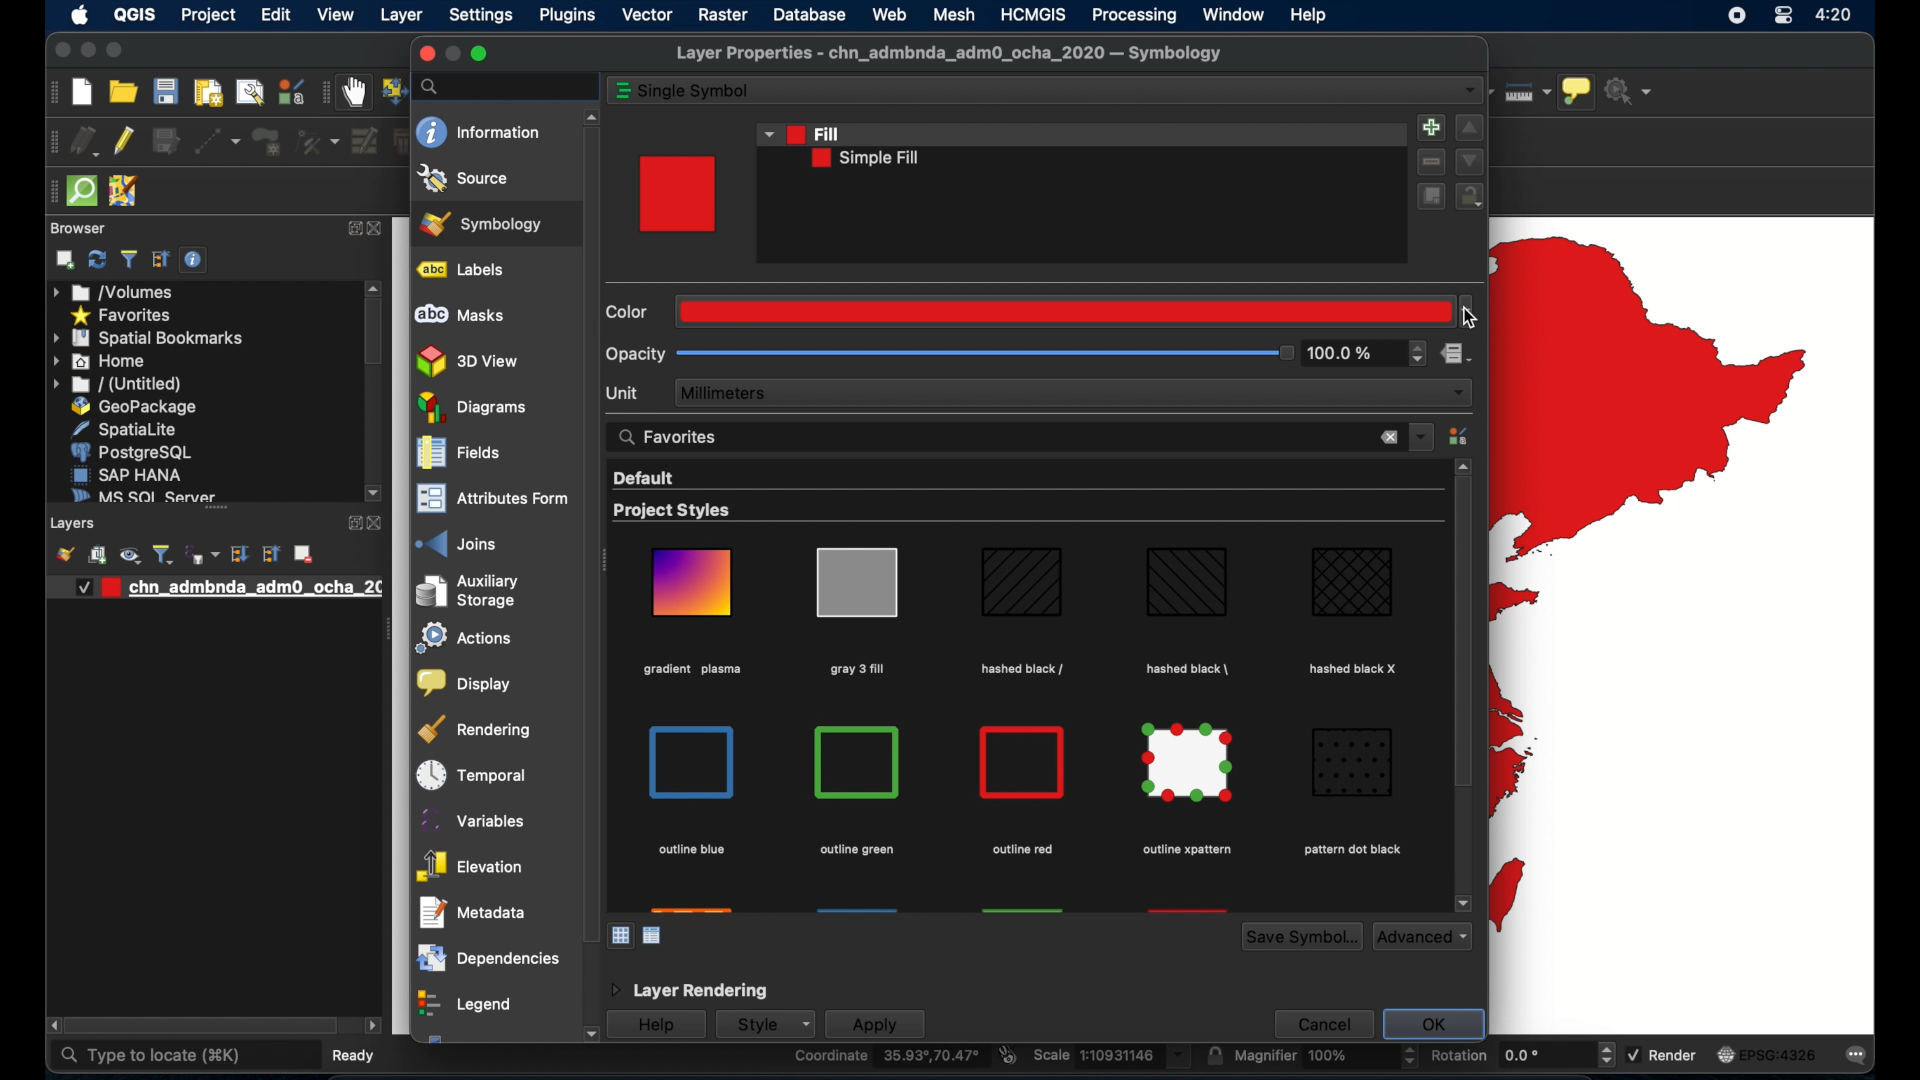 Image resolution: width=1920 pixels, height=1080 pixels. What do you see at coordinates (239, 554) in the screenshot?
I see `expand` at bounding box center [239, 554].